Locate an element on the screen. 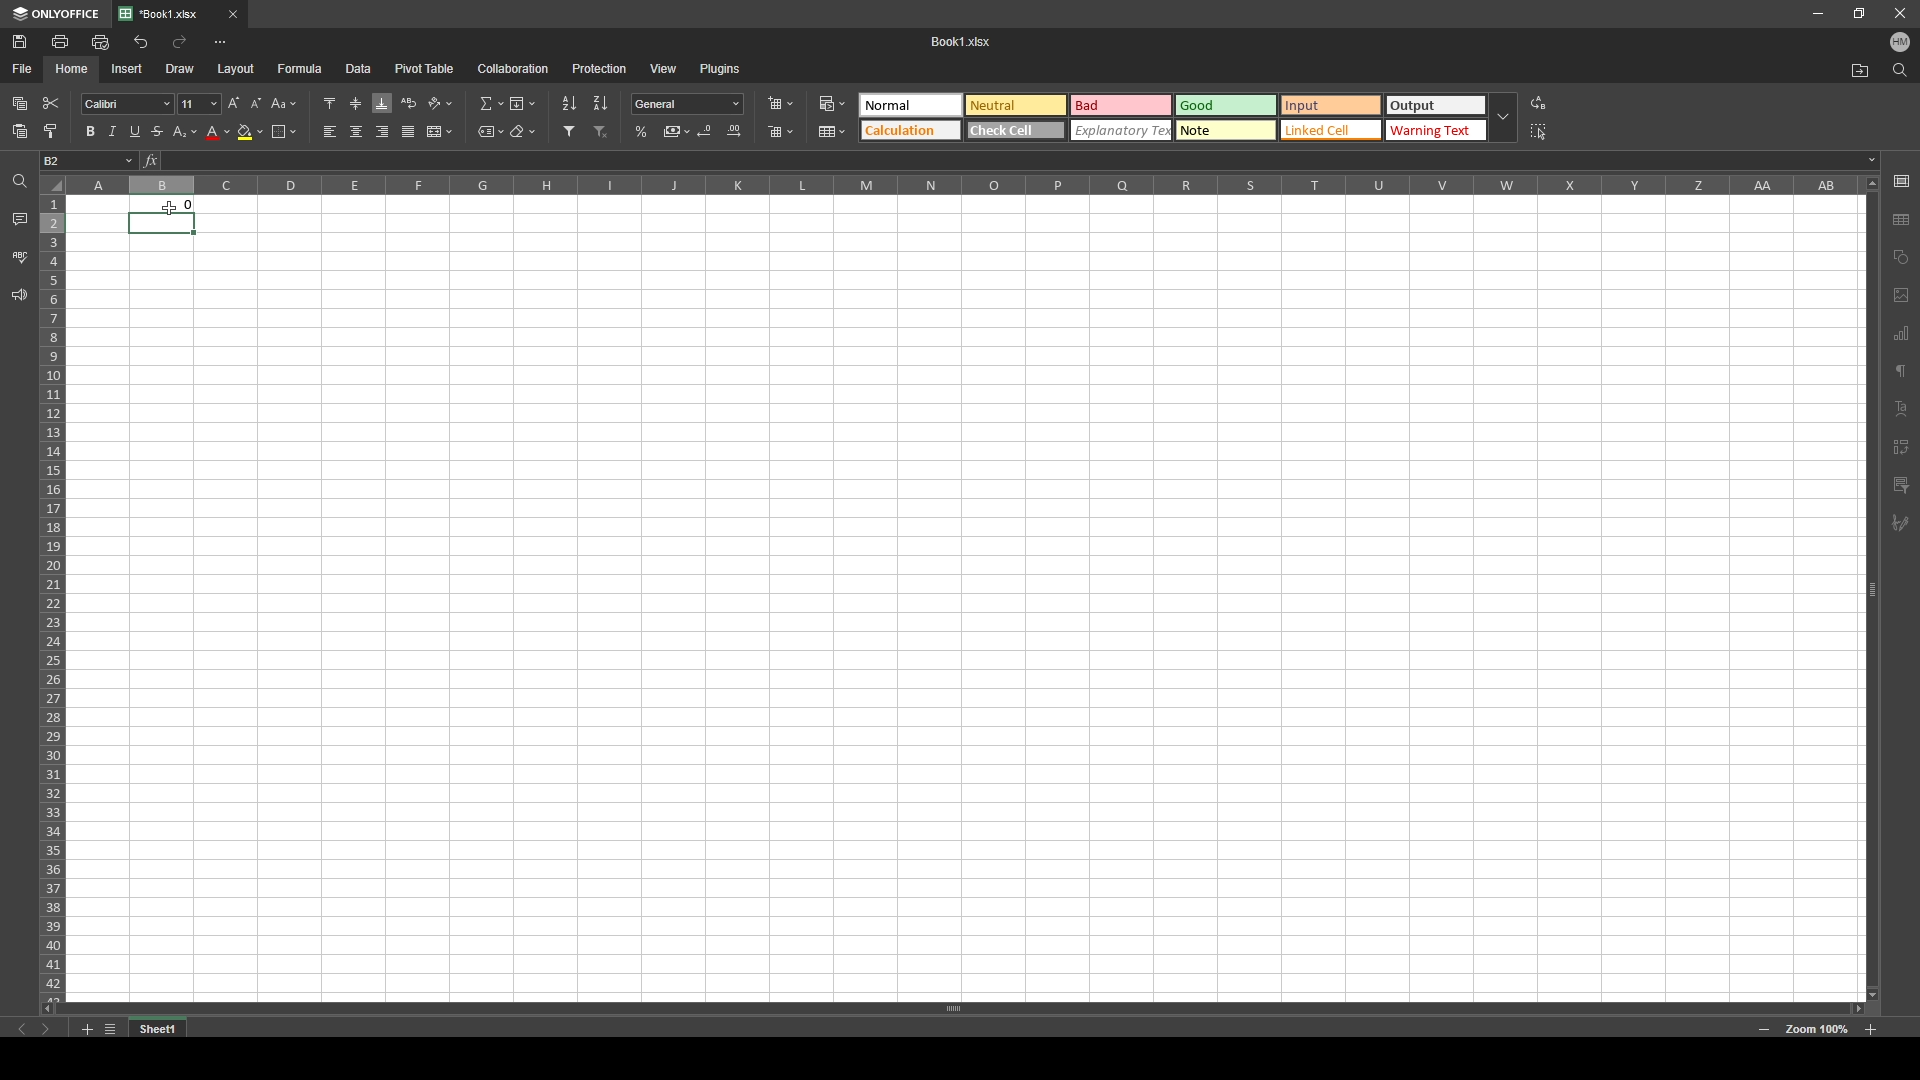  scroll bar is located at coordinates (961, 1009).